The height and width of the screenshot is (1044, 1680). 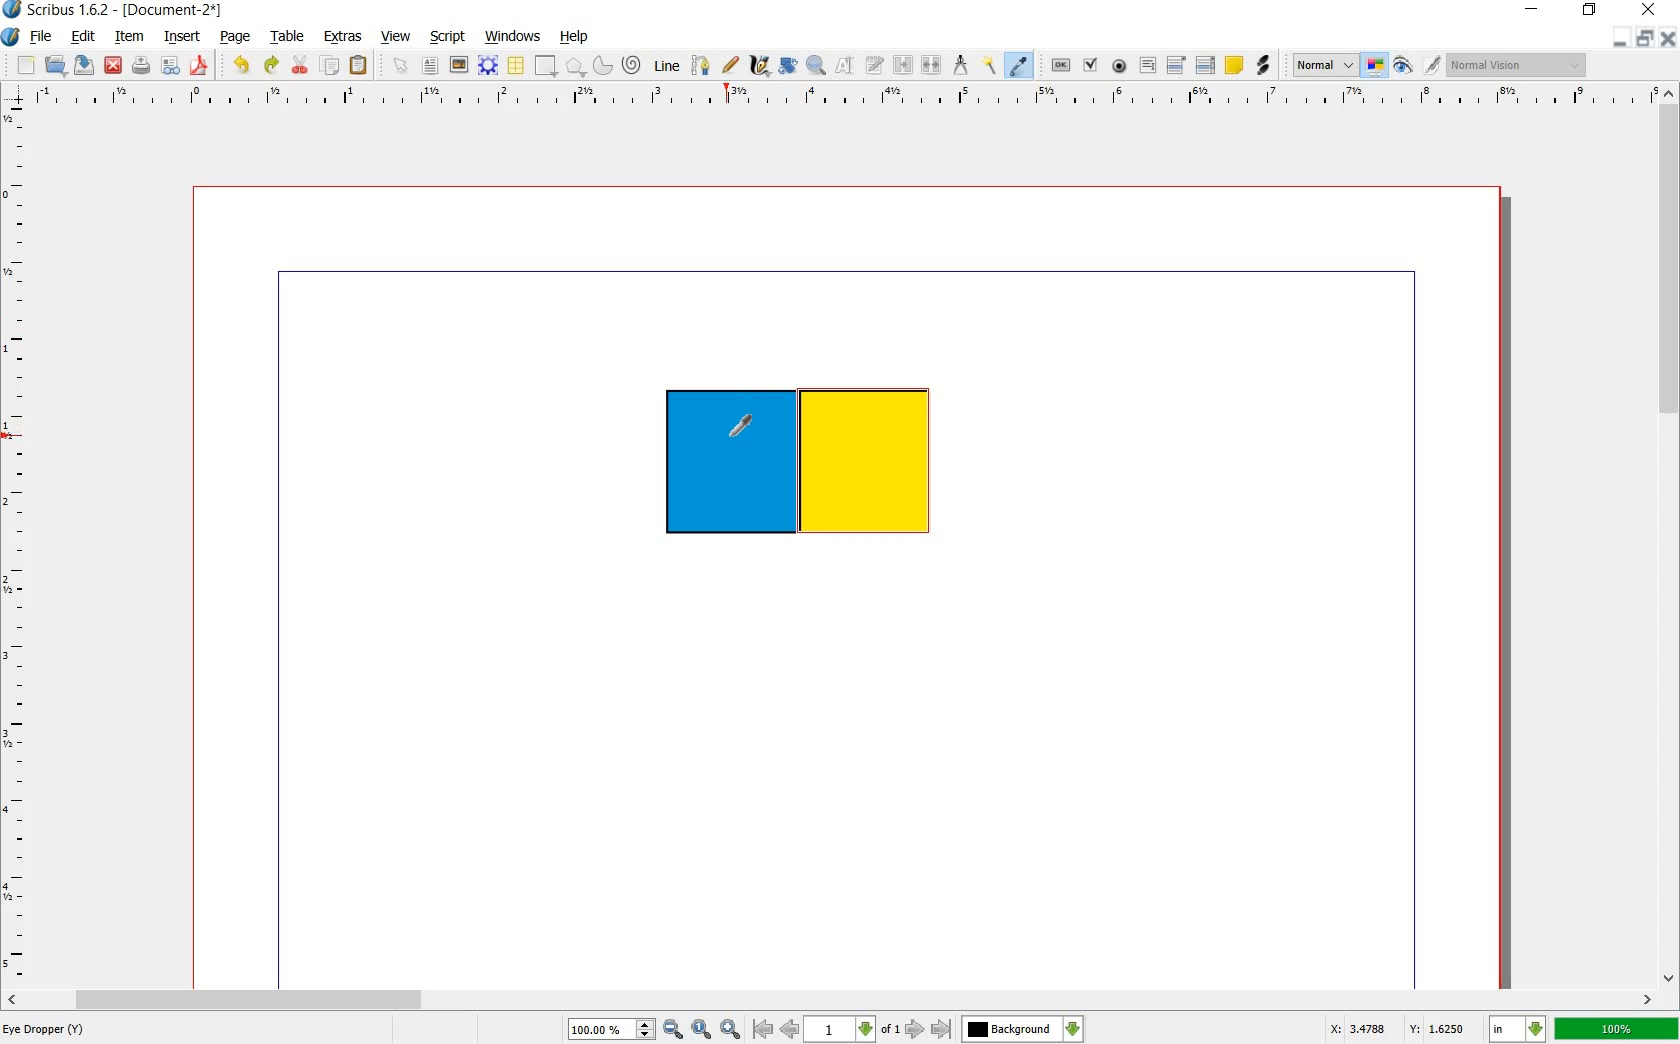 What do you see at coordinates (915, 1030) in the screenshot?
I see `go to next page` at bounding box center [915, 1030].